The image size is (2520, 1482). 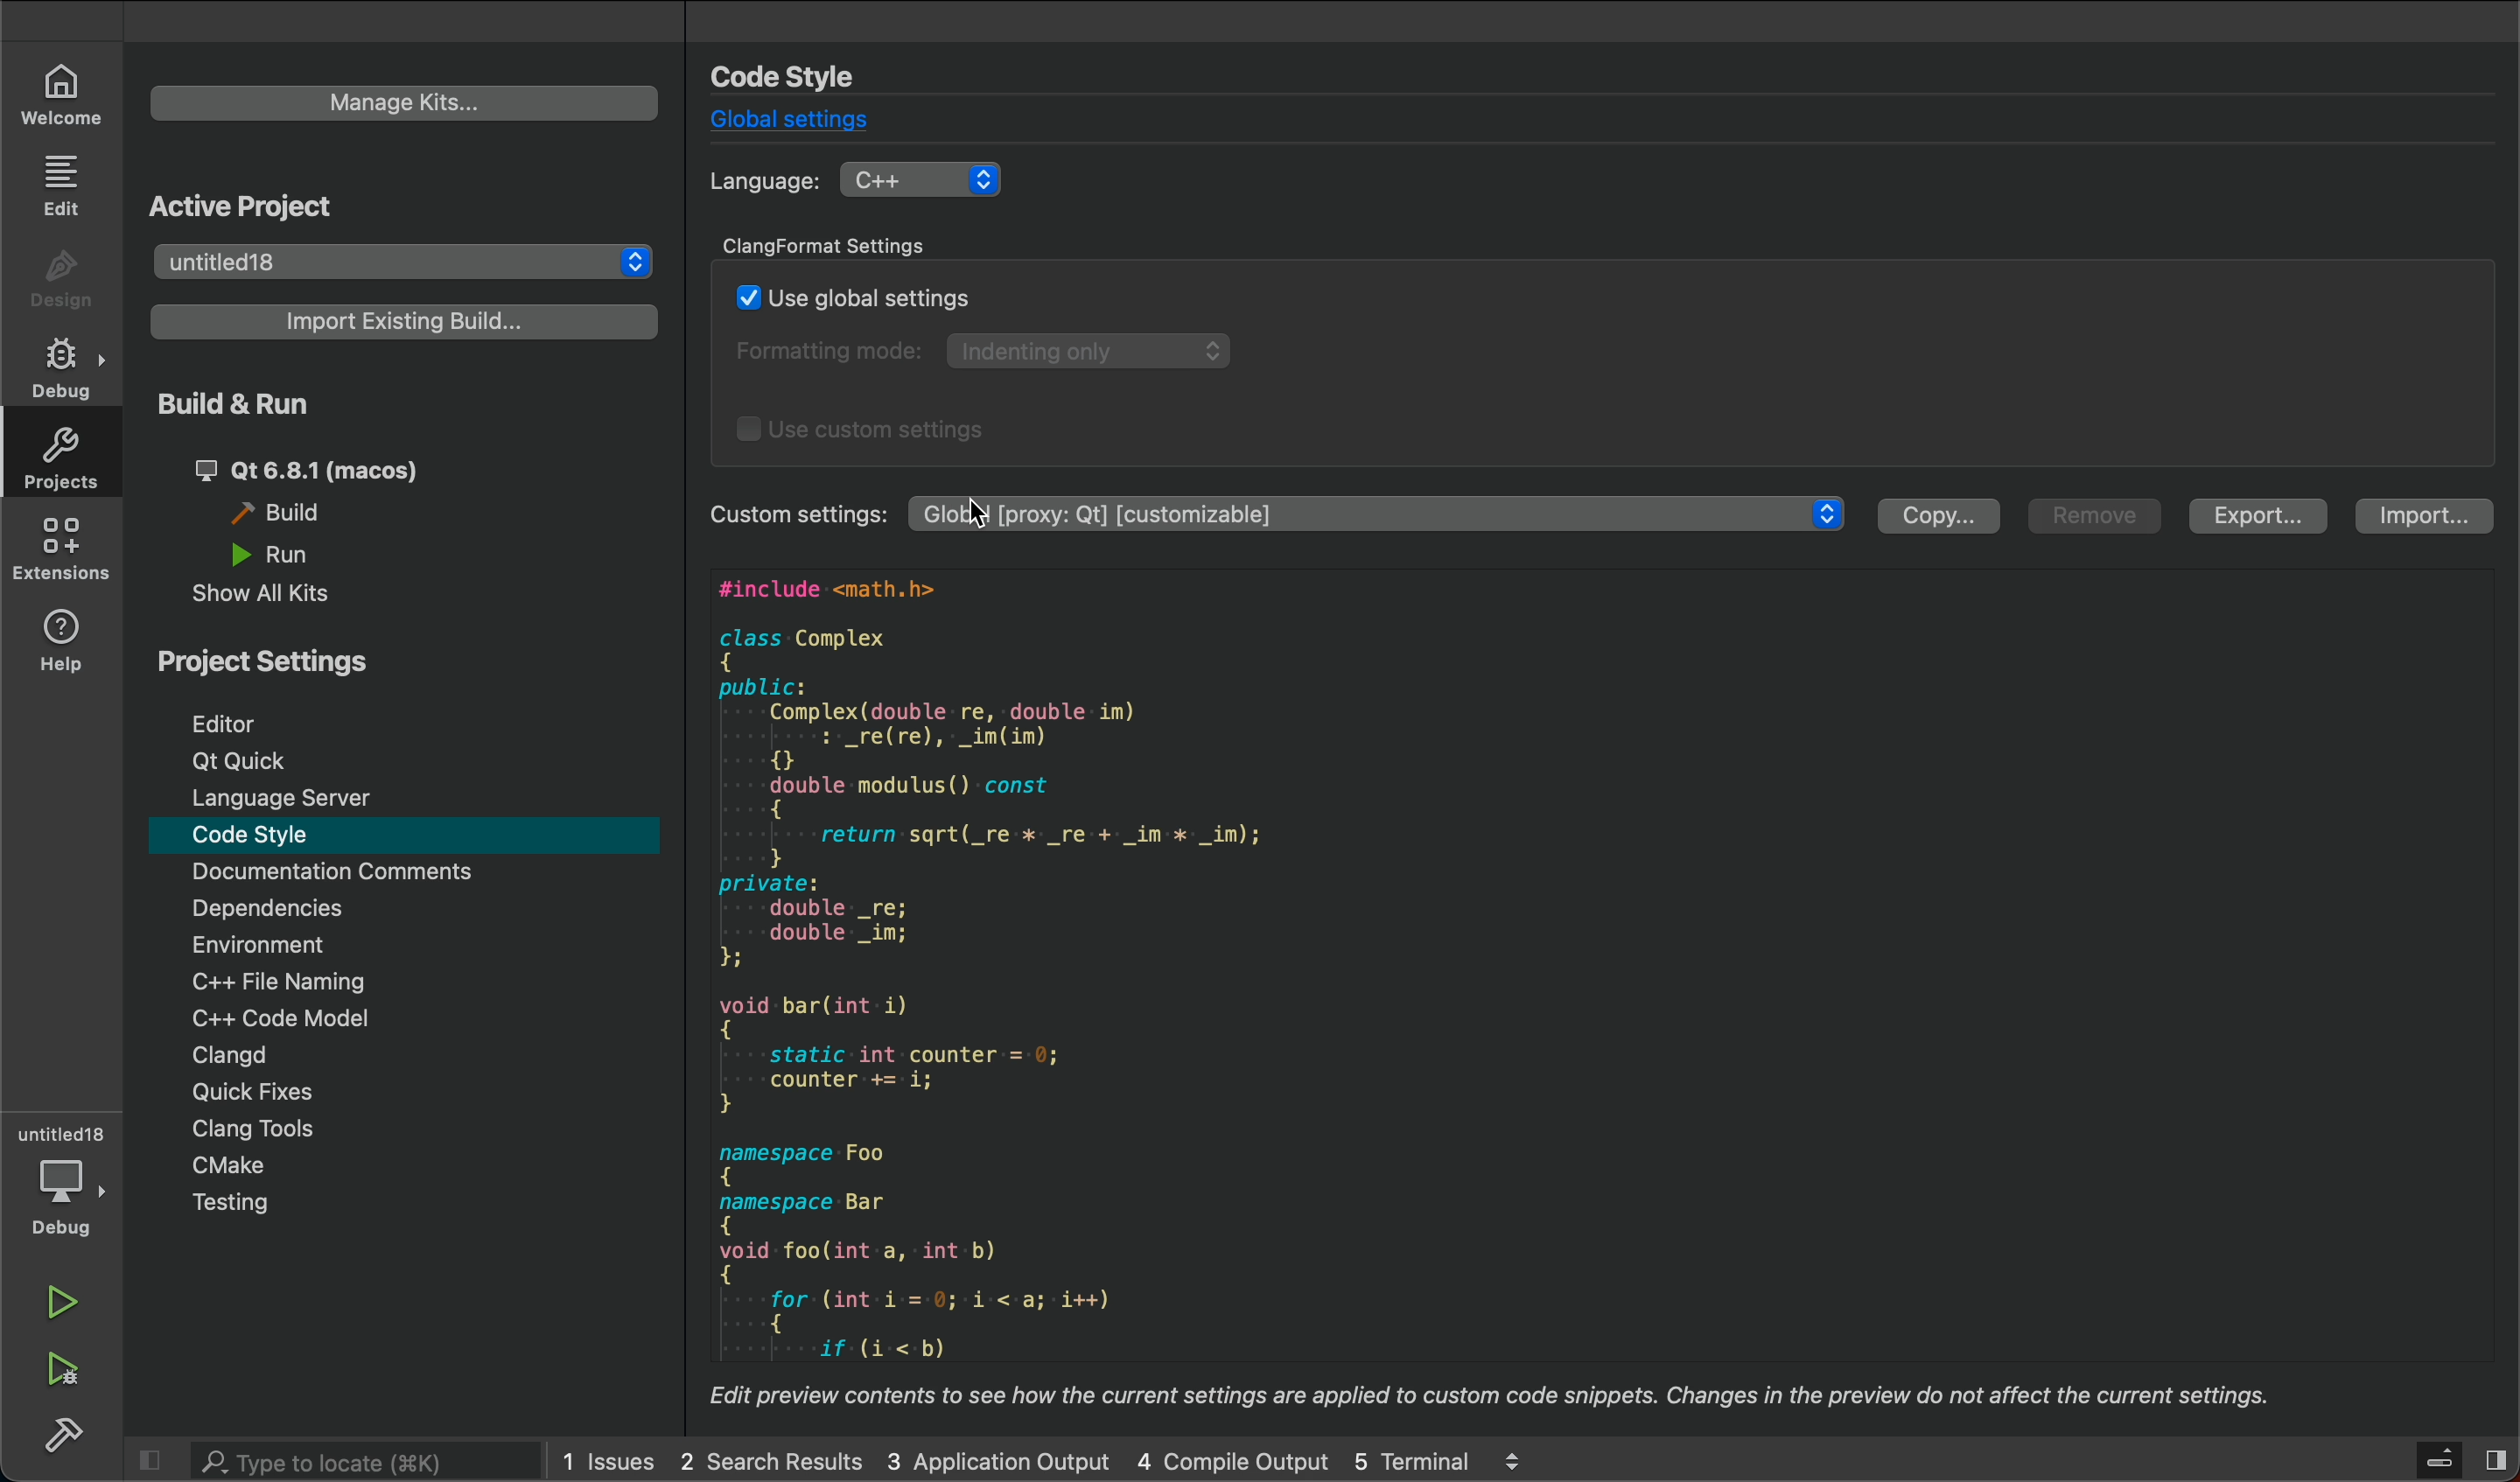 What do you see at coordinates (973, 514) in the screenshot?
I see `cursor` at bounding box center [973, 514].